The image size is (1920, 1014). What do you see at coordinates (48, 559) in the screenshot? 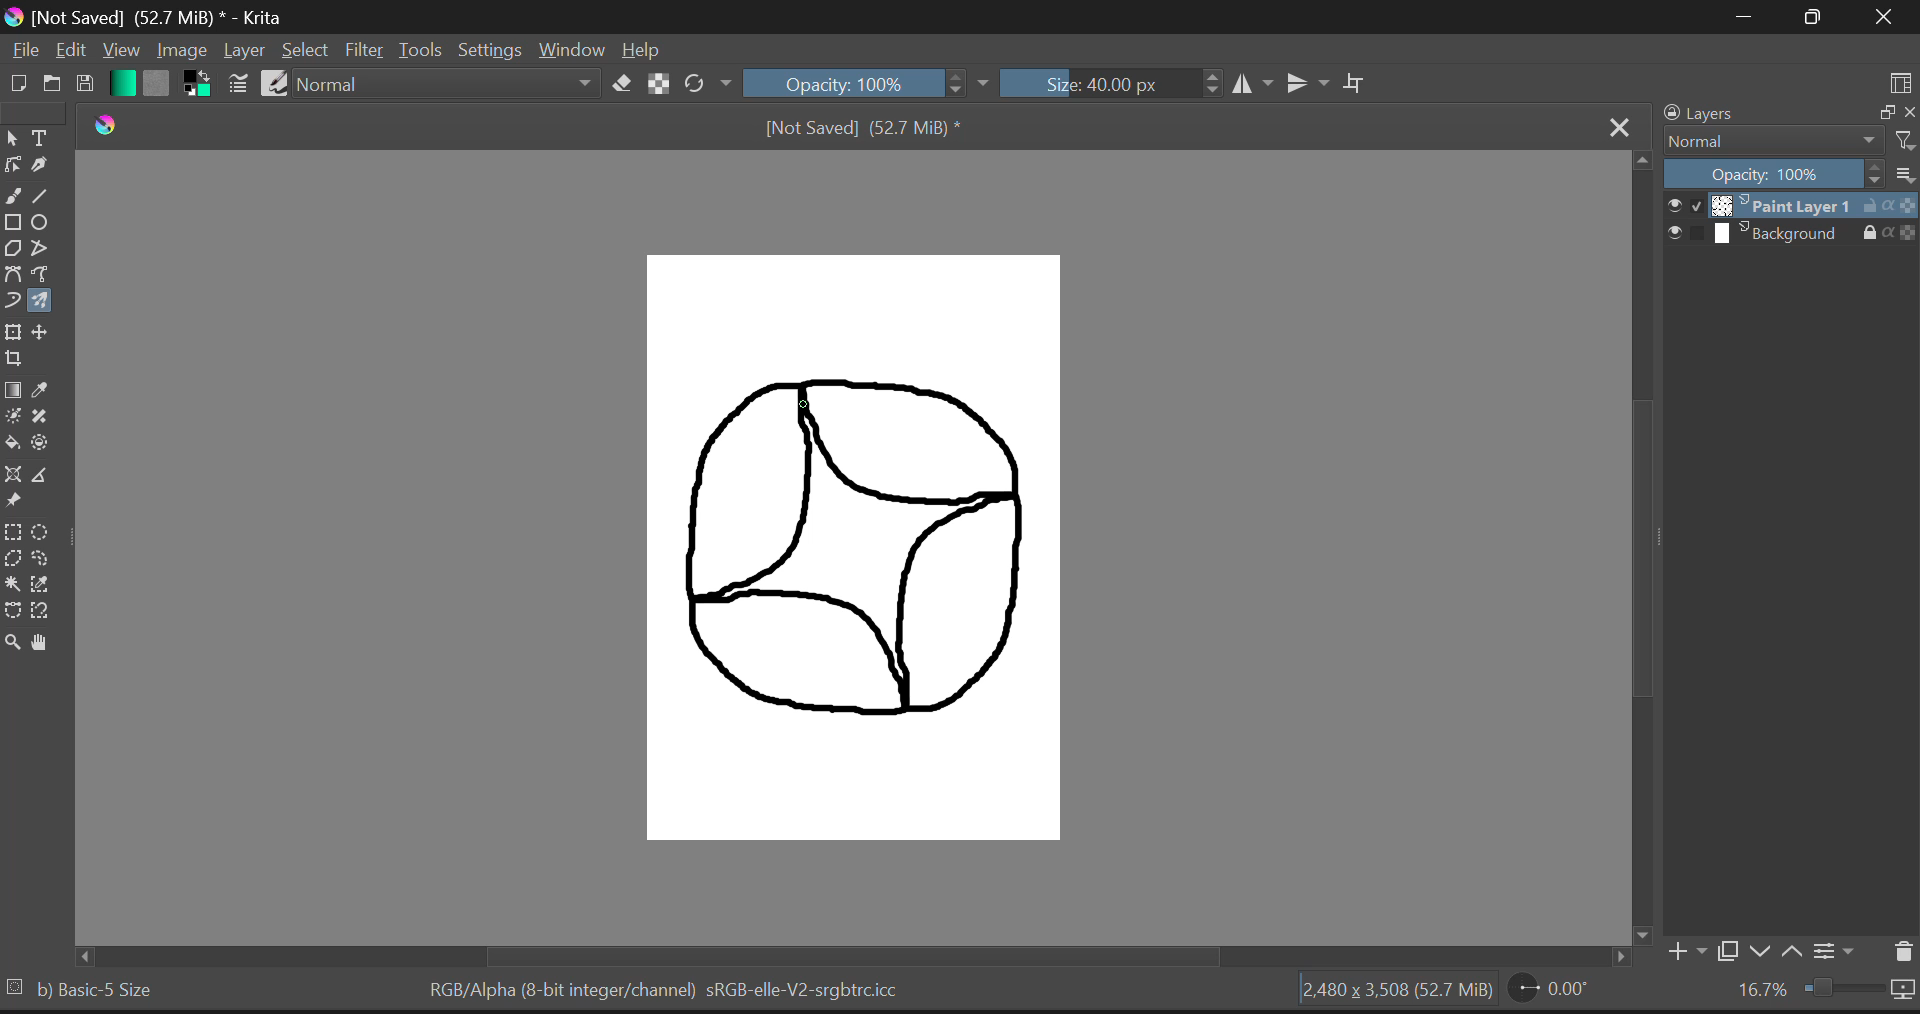
I see `Freehand Selection` at bounding box center [48, 559].